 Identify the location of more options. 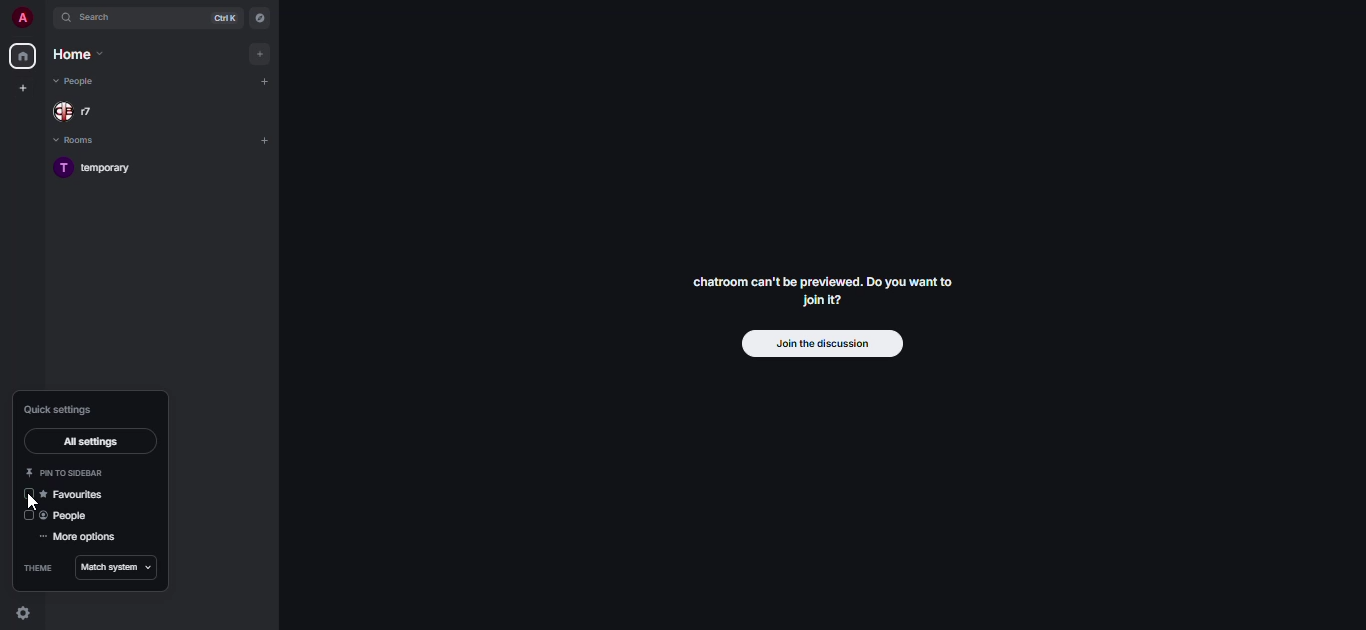
(76, 539).